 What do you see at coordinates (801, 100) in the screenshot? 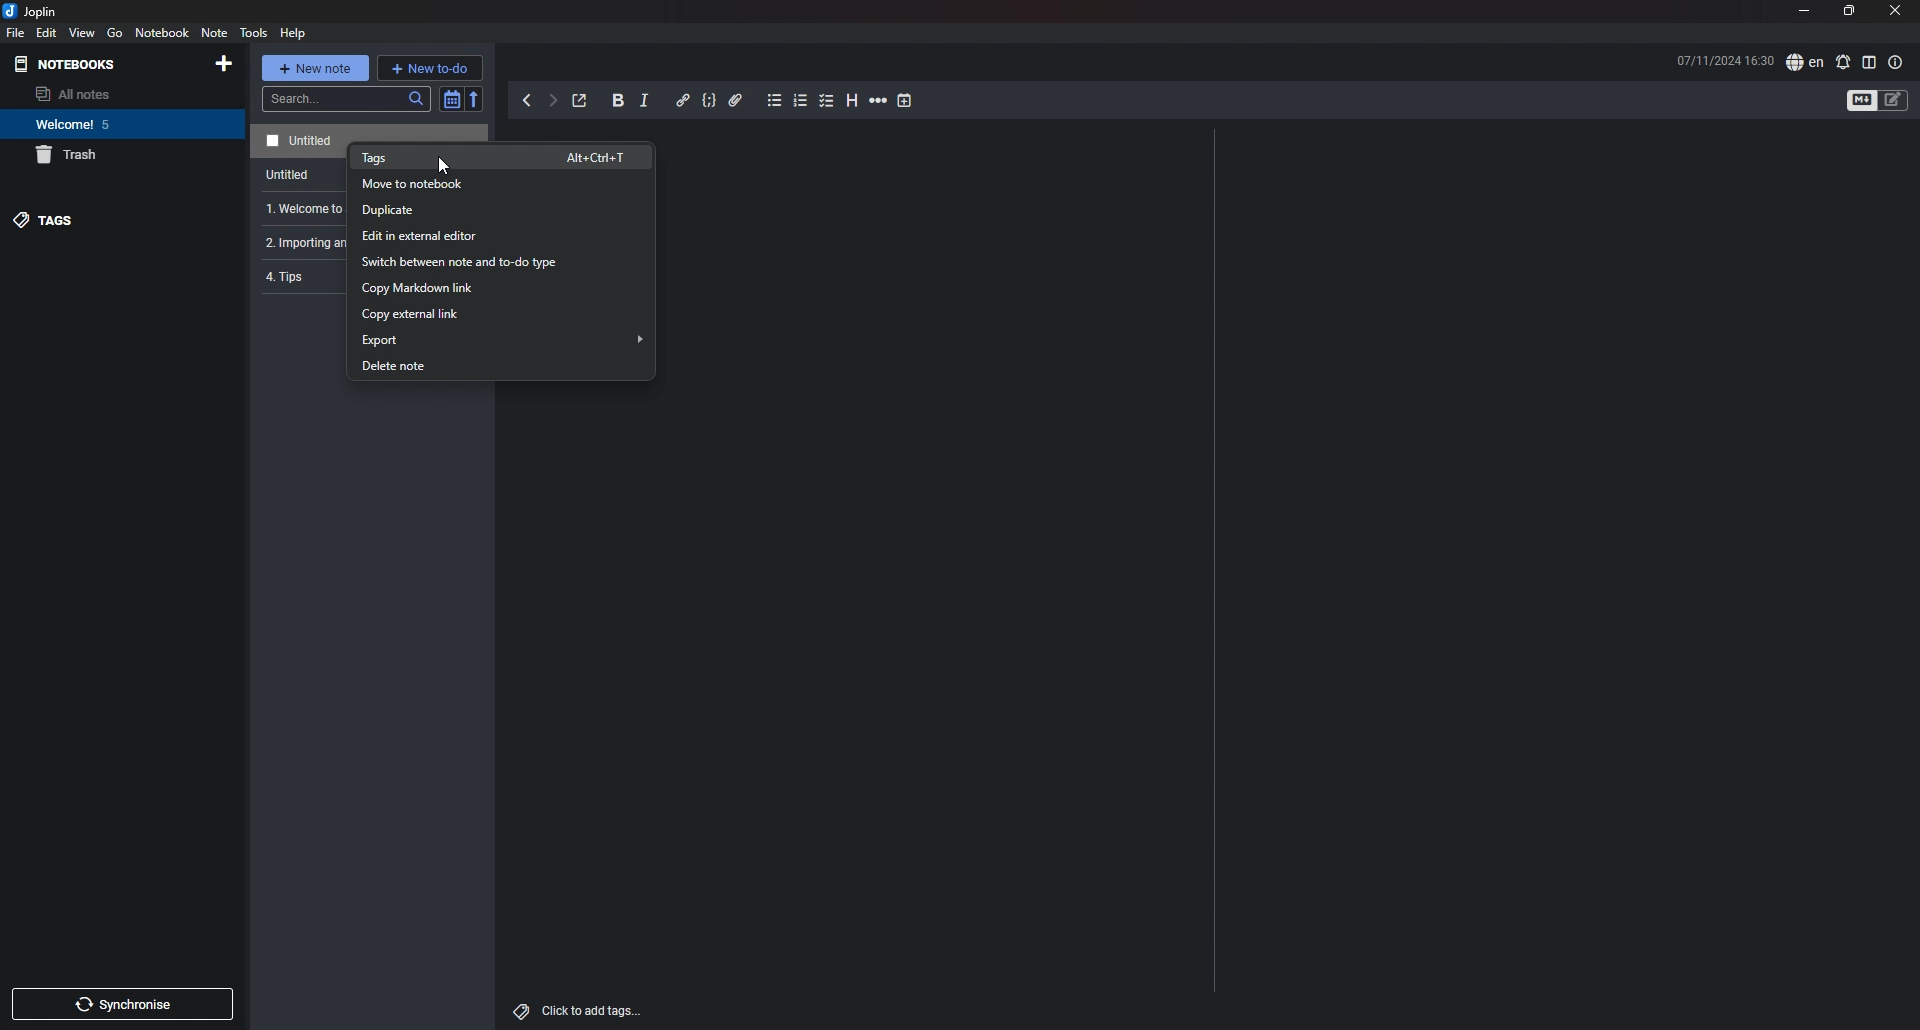
I see `numbered list` at bounding box center [801, 100].